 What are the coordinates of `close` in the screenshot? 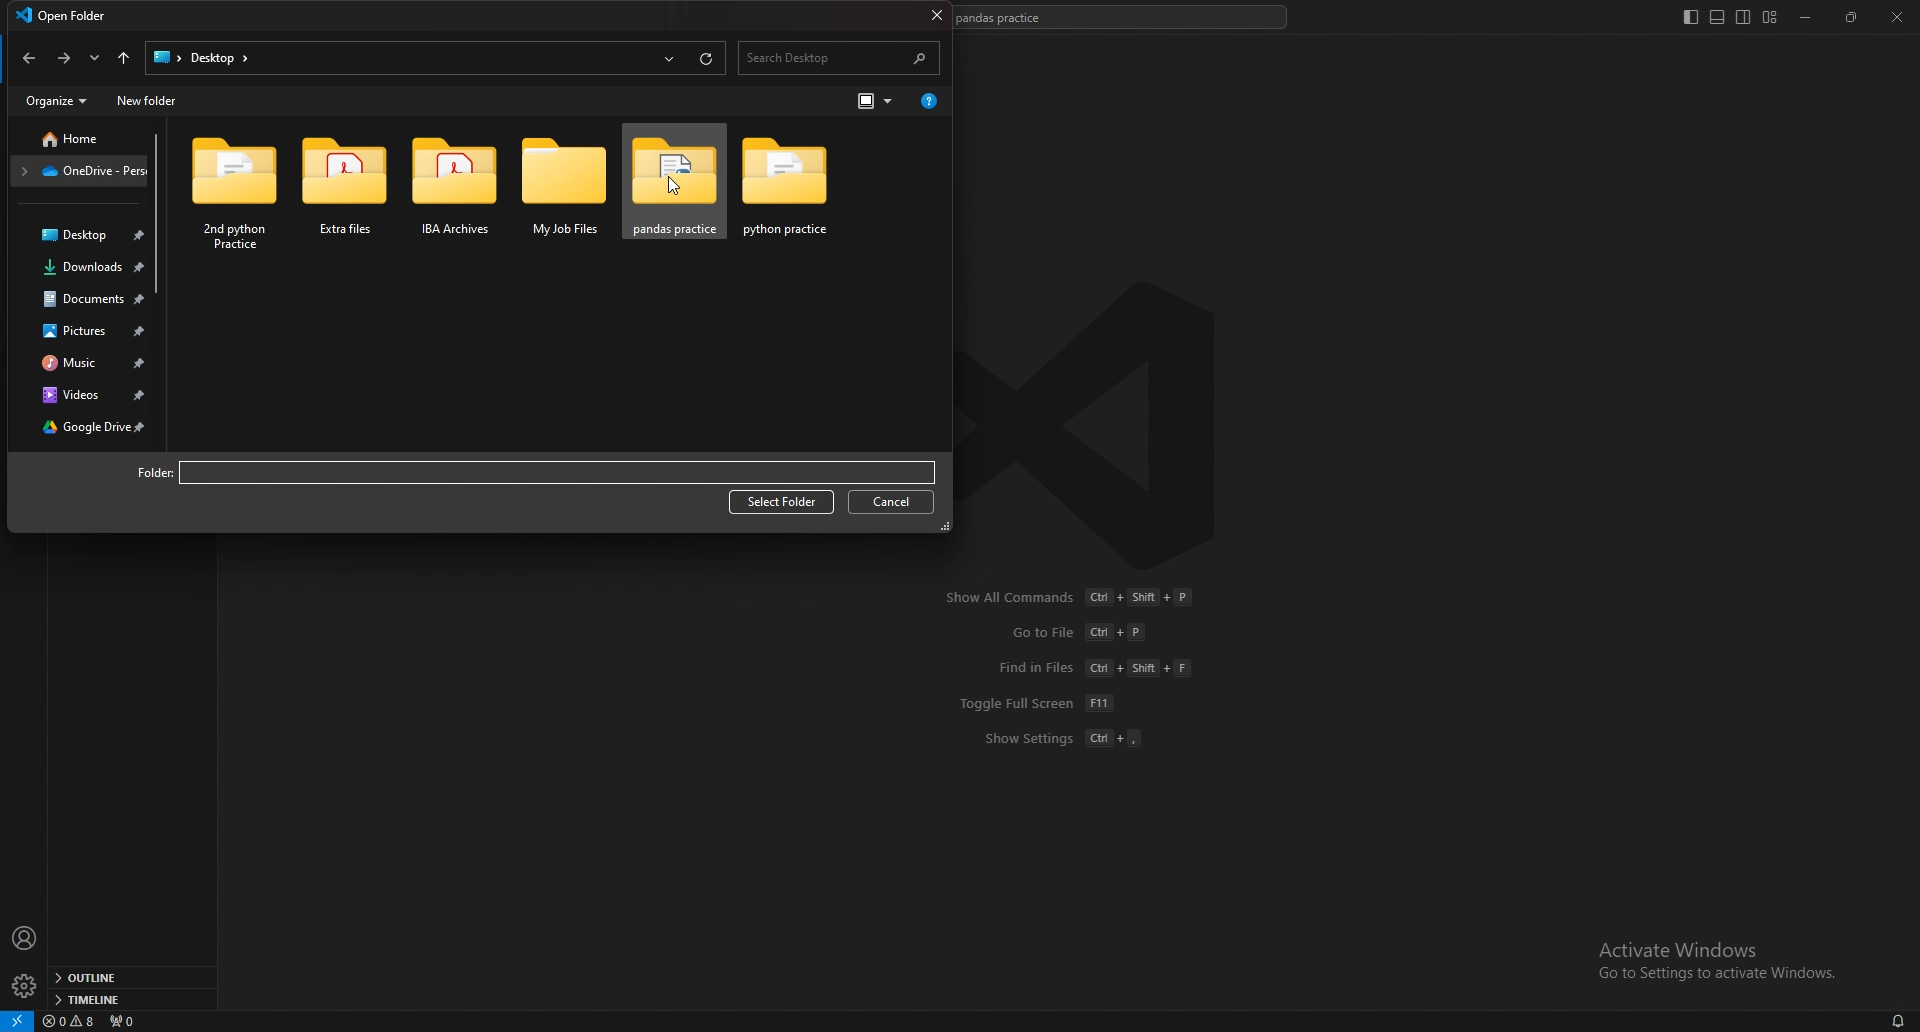 It's located at (1897, 17).